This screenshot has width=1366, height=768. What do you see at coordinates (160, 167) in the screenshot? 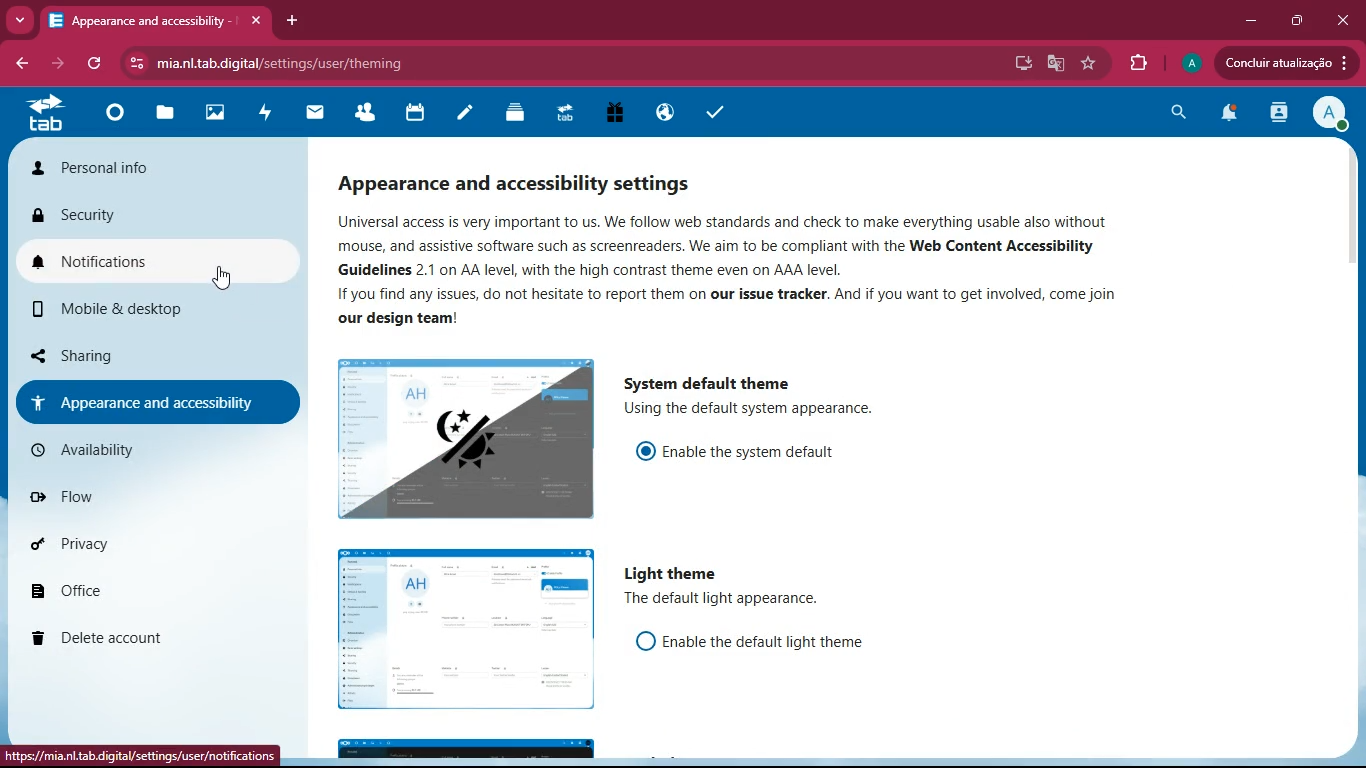
I see `Personal info` at bounding box center [160, 167].